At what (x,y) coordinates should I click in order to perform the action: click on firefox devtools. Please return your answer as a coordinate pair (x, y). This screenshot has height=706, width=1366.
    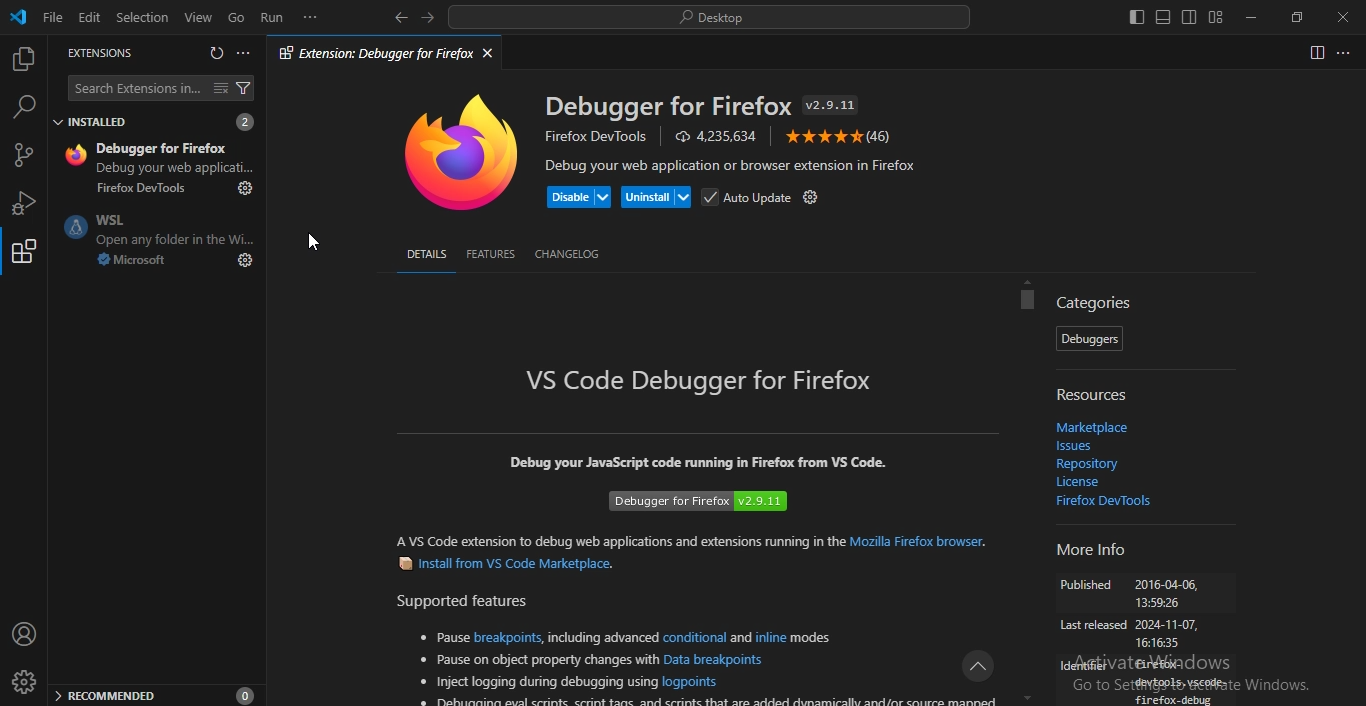
    Looking at the image, I should click on (1106, 500).